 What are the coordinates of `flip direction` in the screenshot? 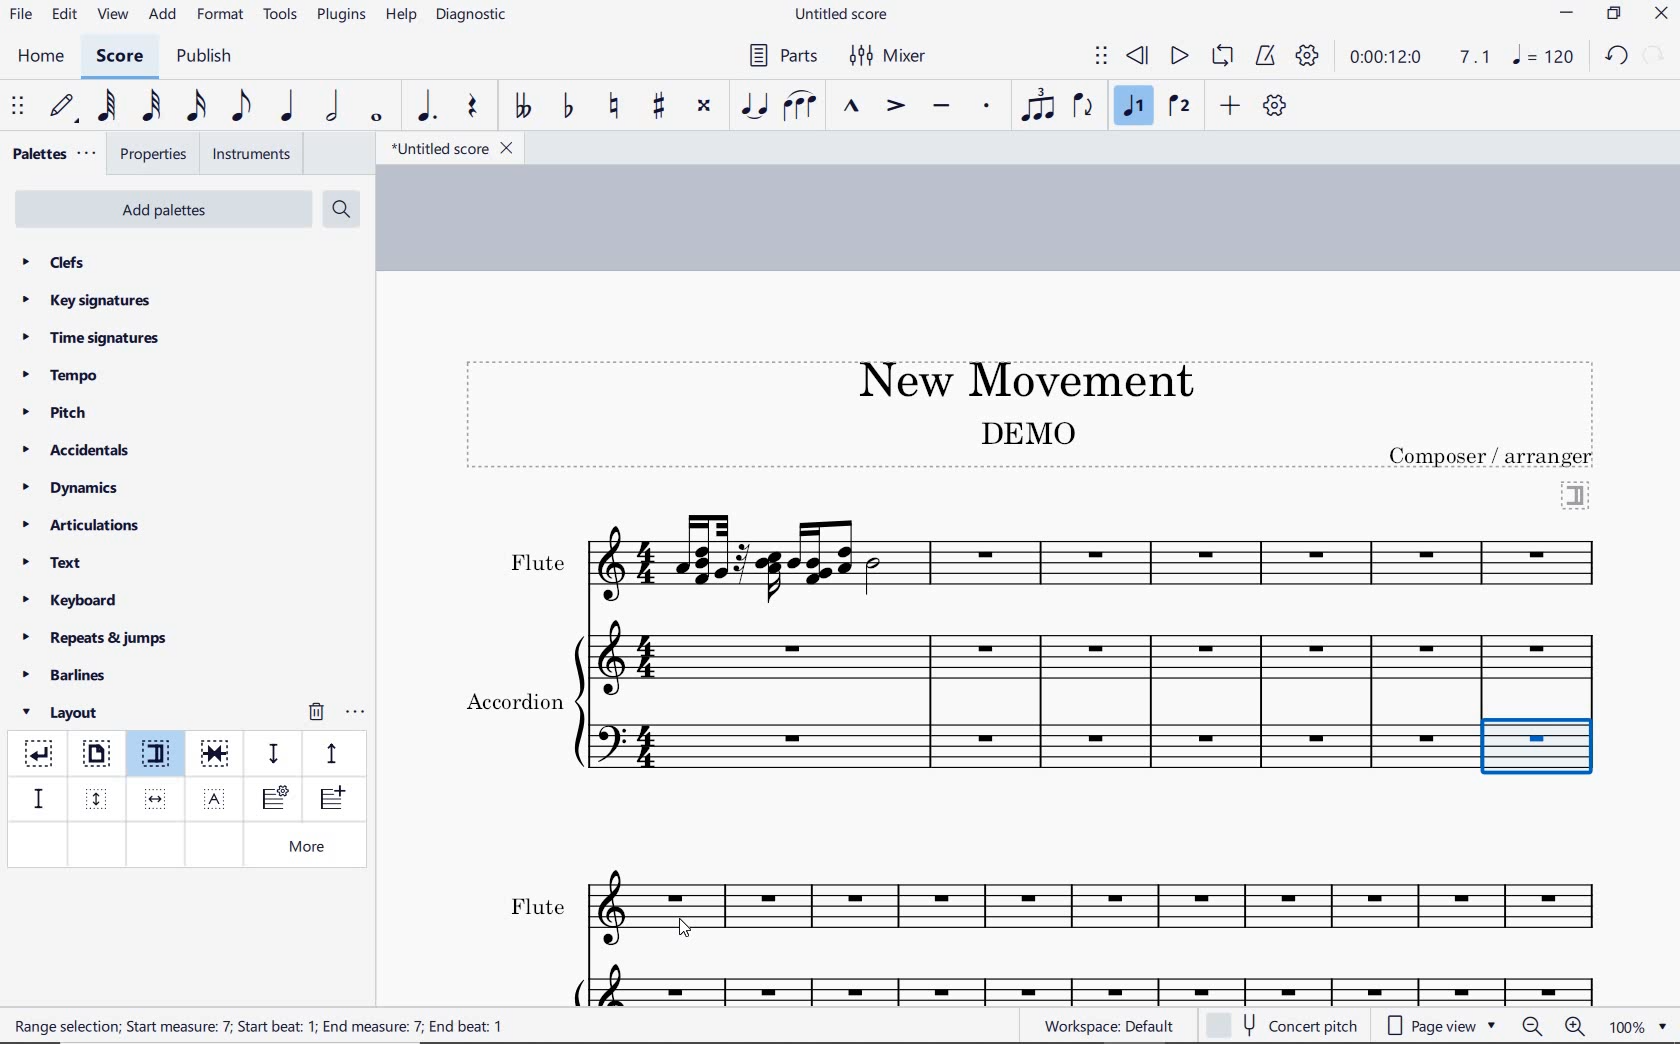 It's located at (1084, 104).